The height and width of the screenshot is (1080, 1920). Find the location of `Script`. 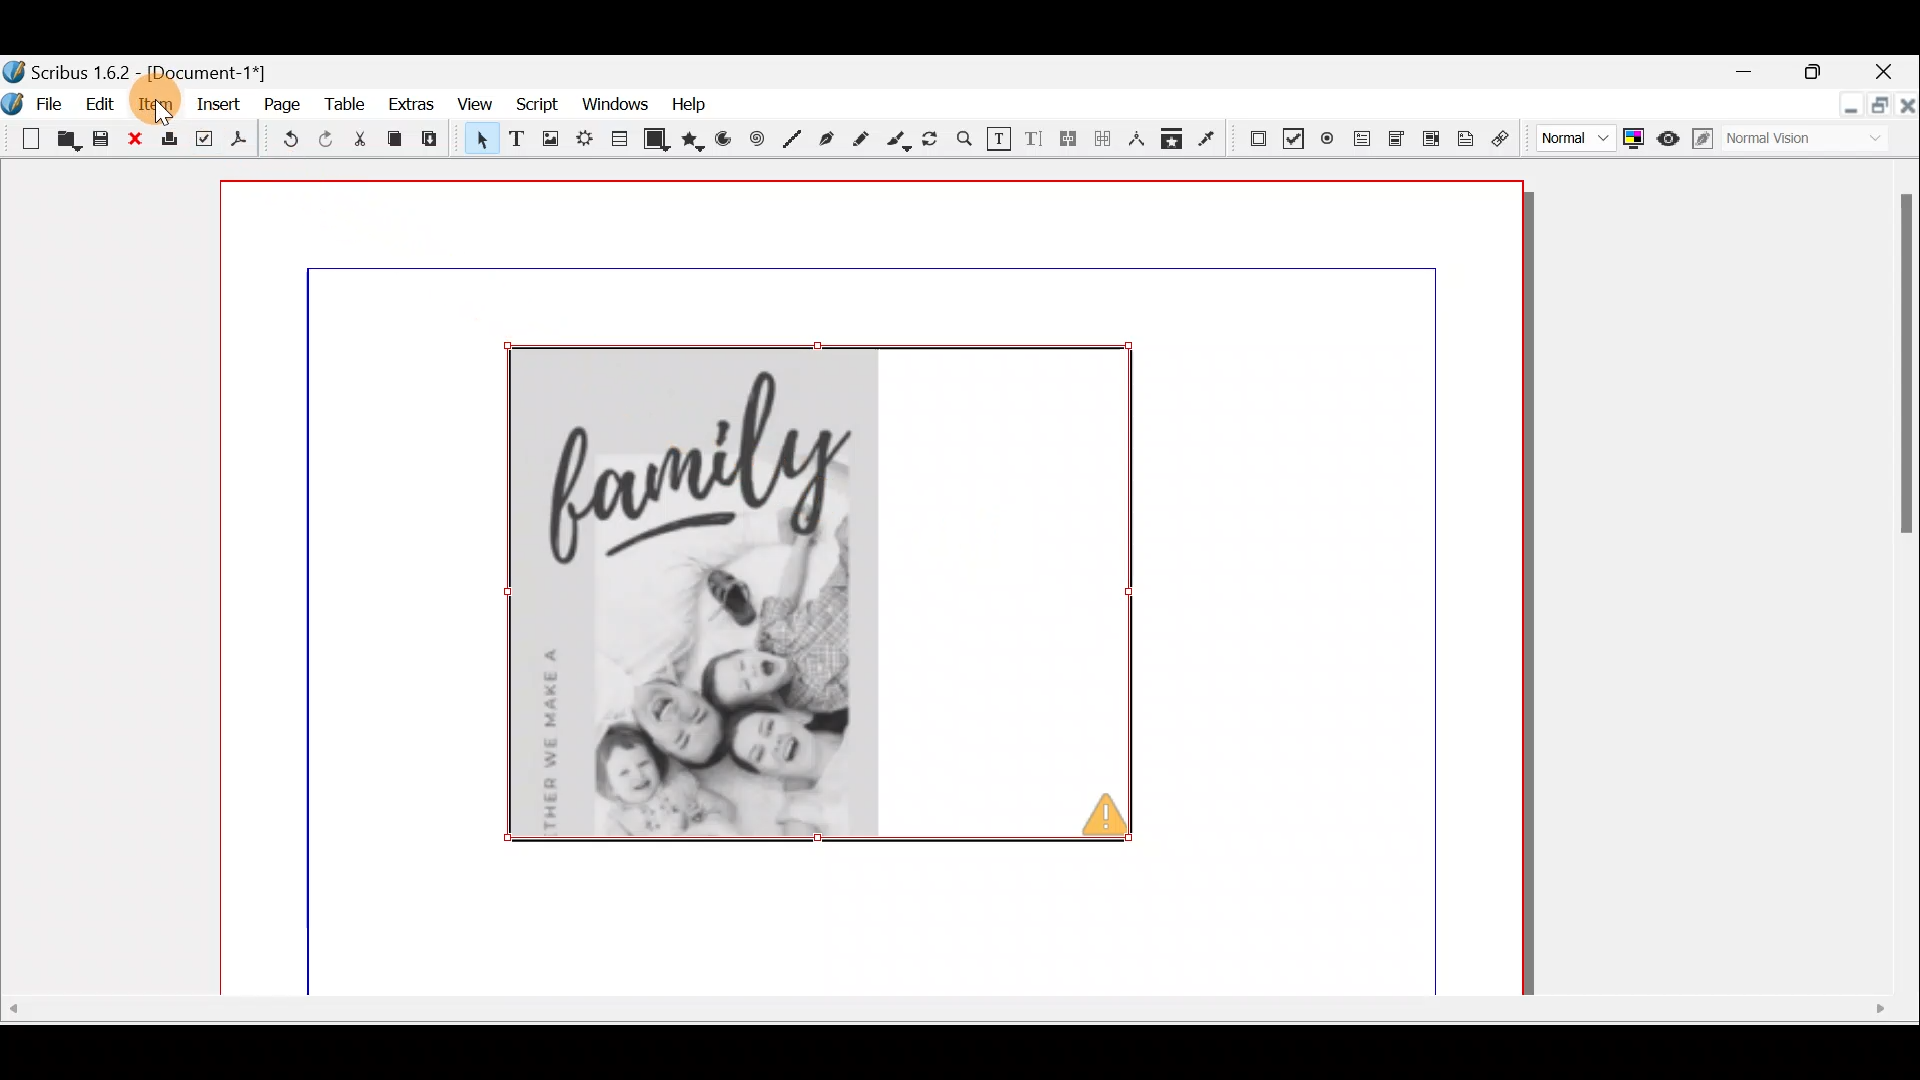

Script is located at coordinates (536, 104).